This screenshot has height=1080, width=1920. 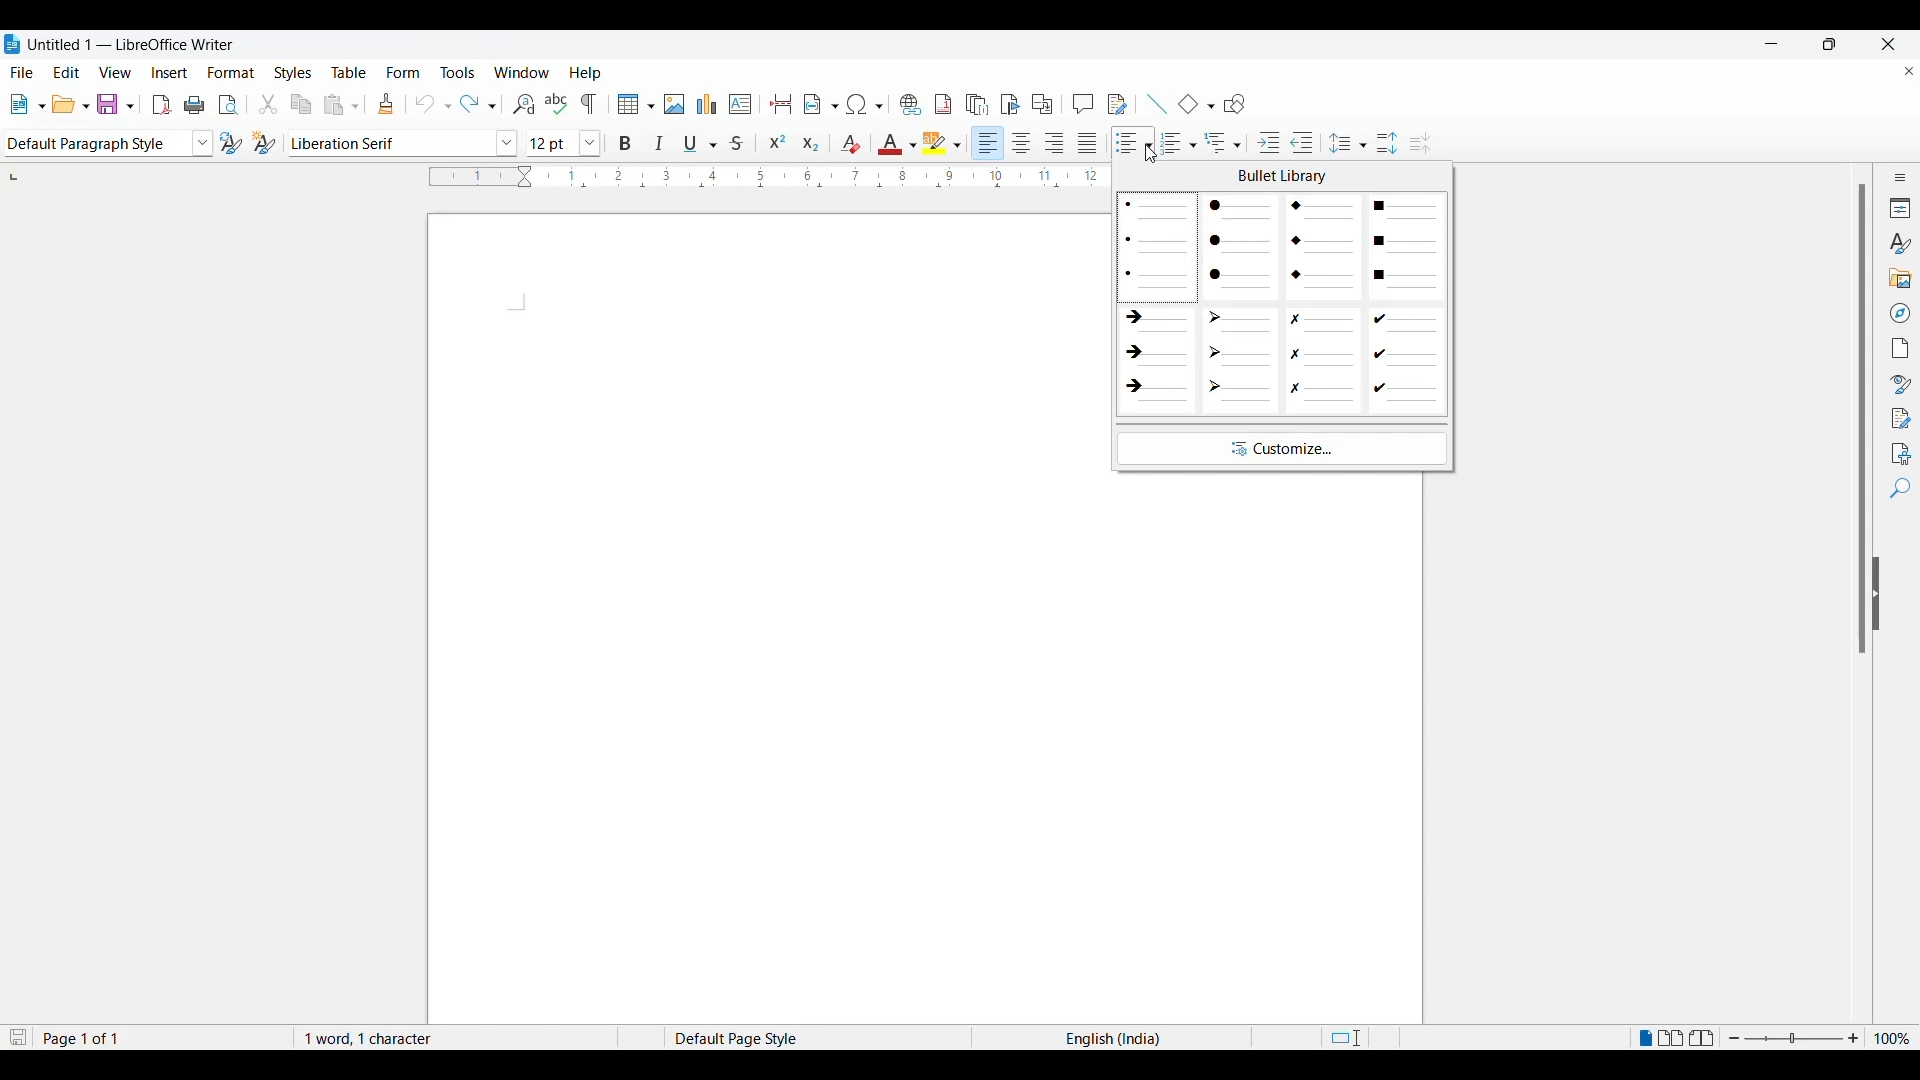 I want to click on Cursor, so click(x=1151, y=155).